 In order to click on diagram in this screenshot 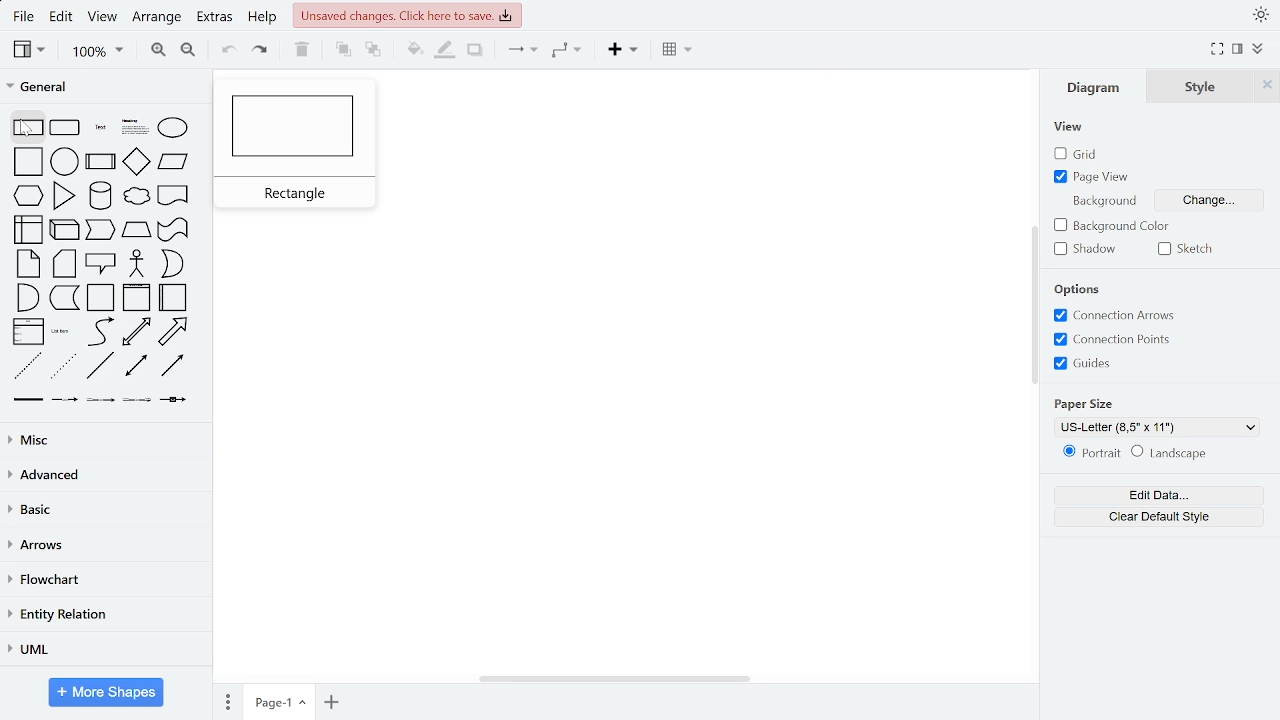, I will do `click(1094, 88)`.